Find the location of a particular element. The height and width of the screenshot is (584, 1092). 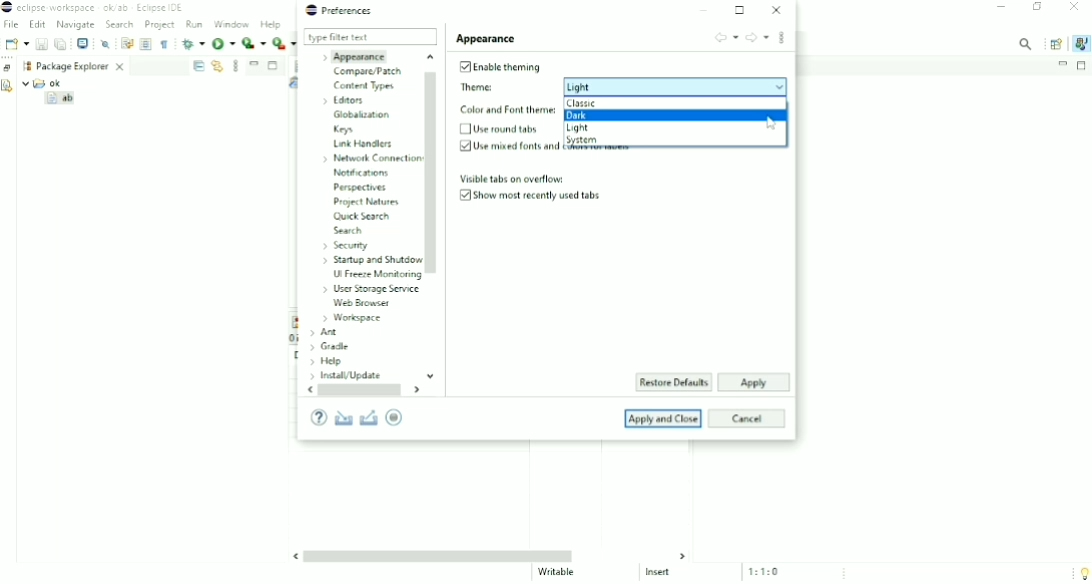

Edit is located at coordinates (37, 25).